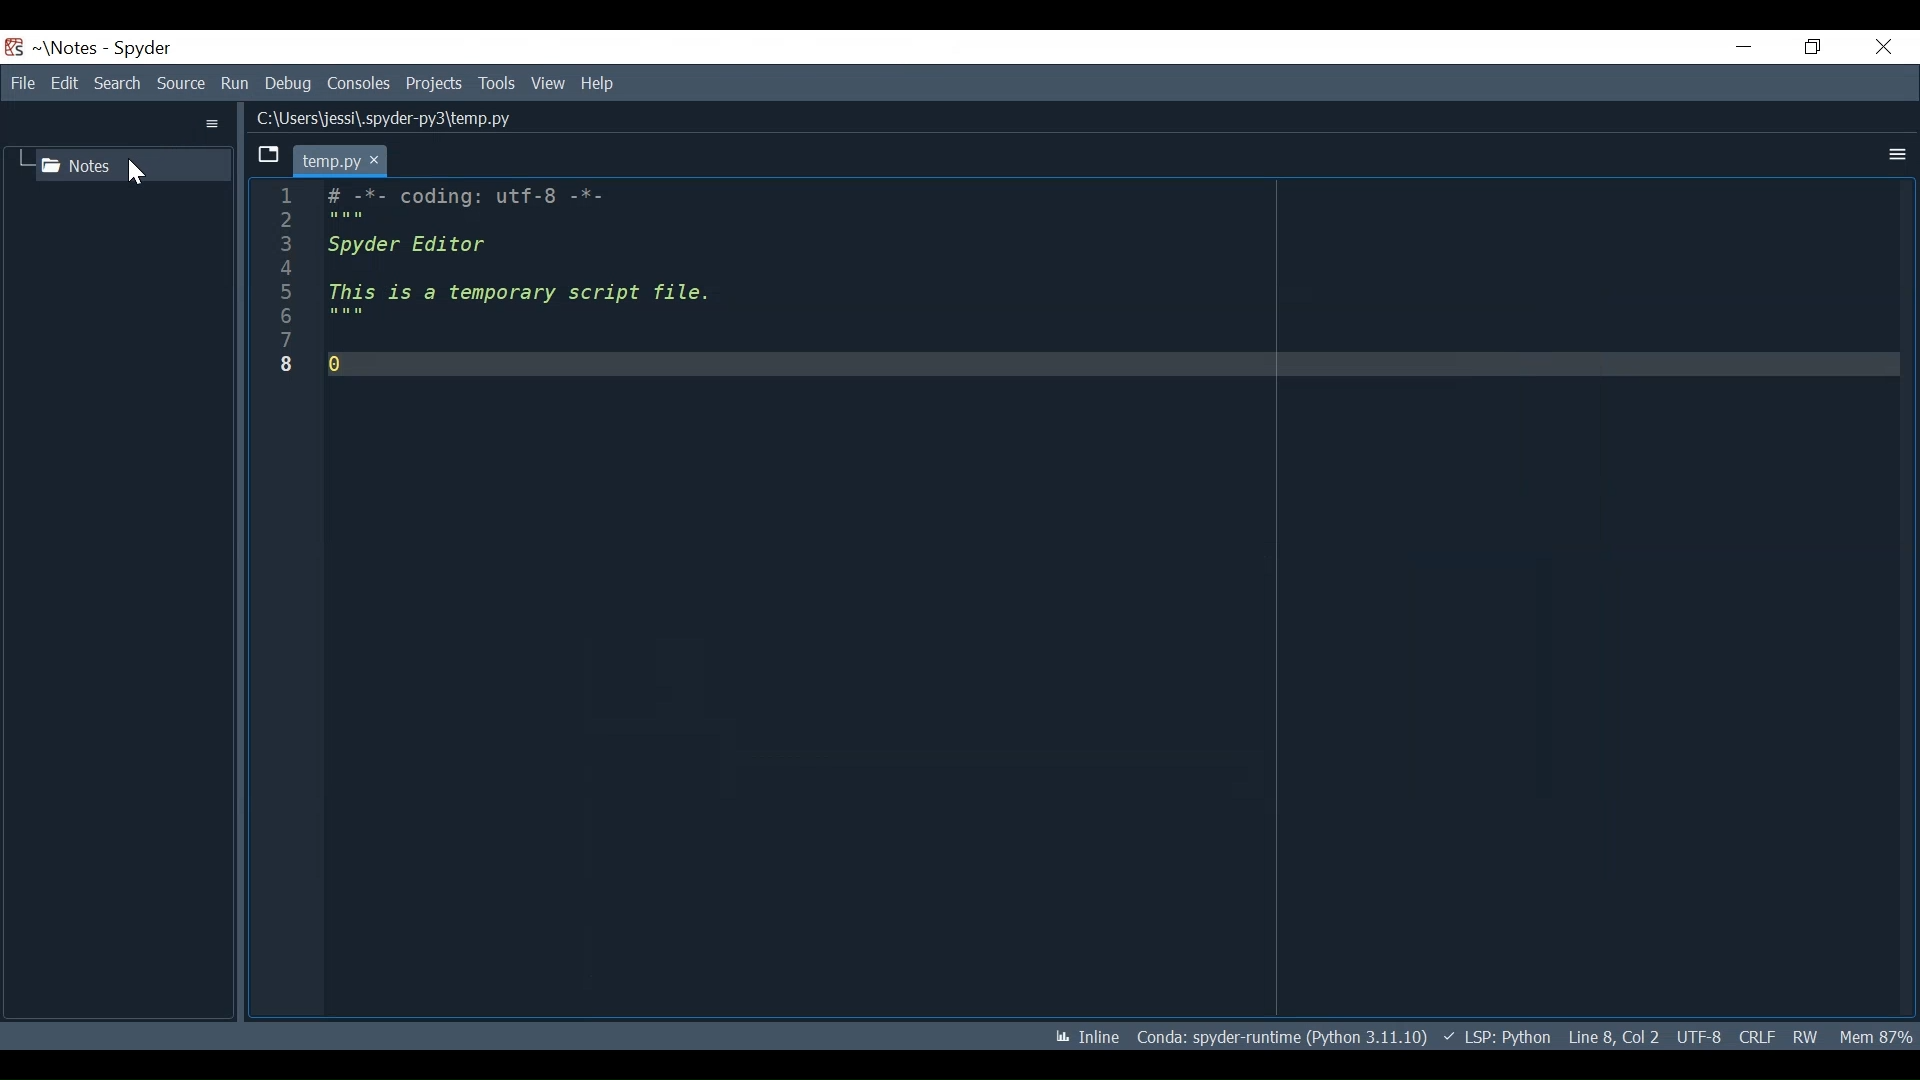 This screenshot has width=1920, height=1080. Describe the element at coordinates (118, 83) in the screenshot. I see `Search` at that location.